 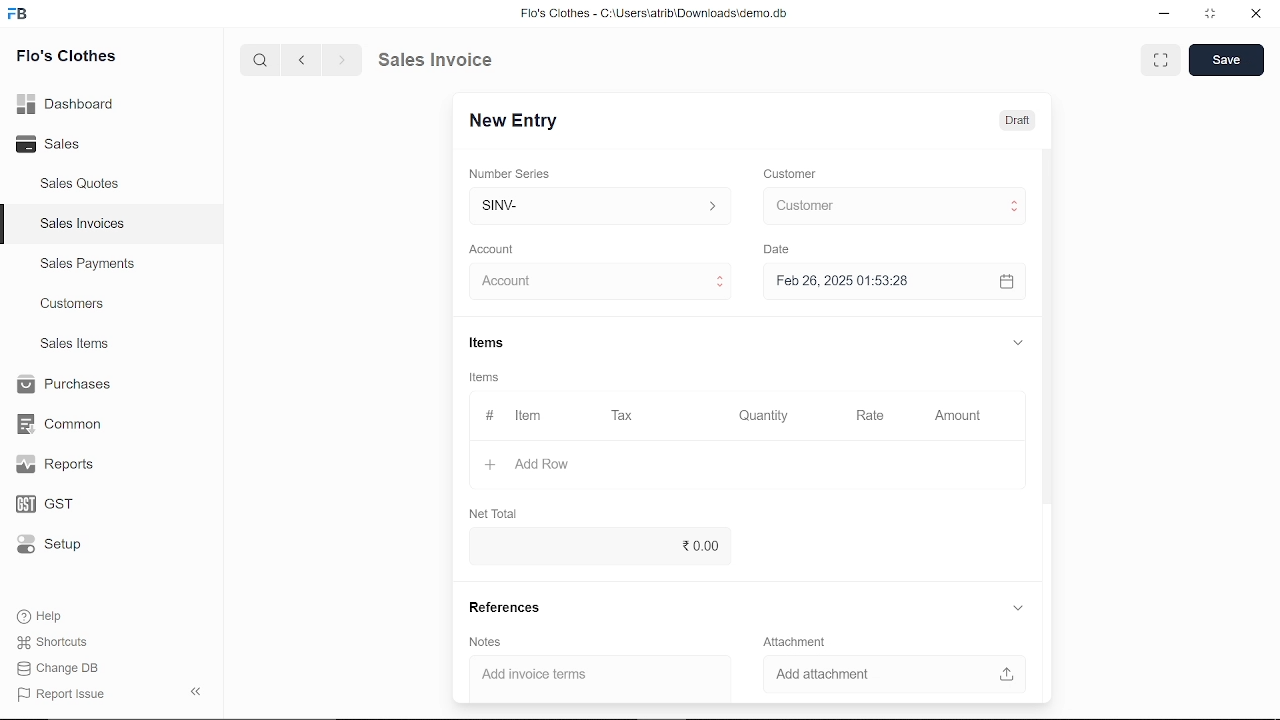 What do you see at coordinates (497, 250) in the screenshot?
I see `Account` at bounding box center [497, 250].